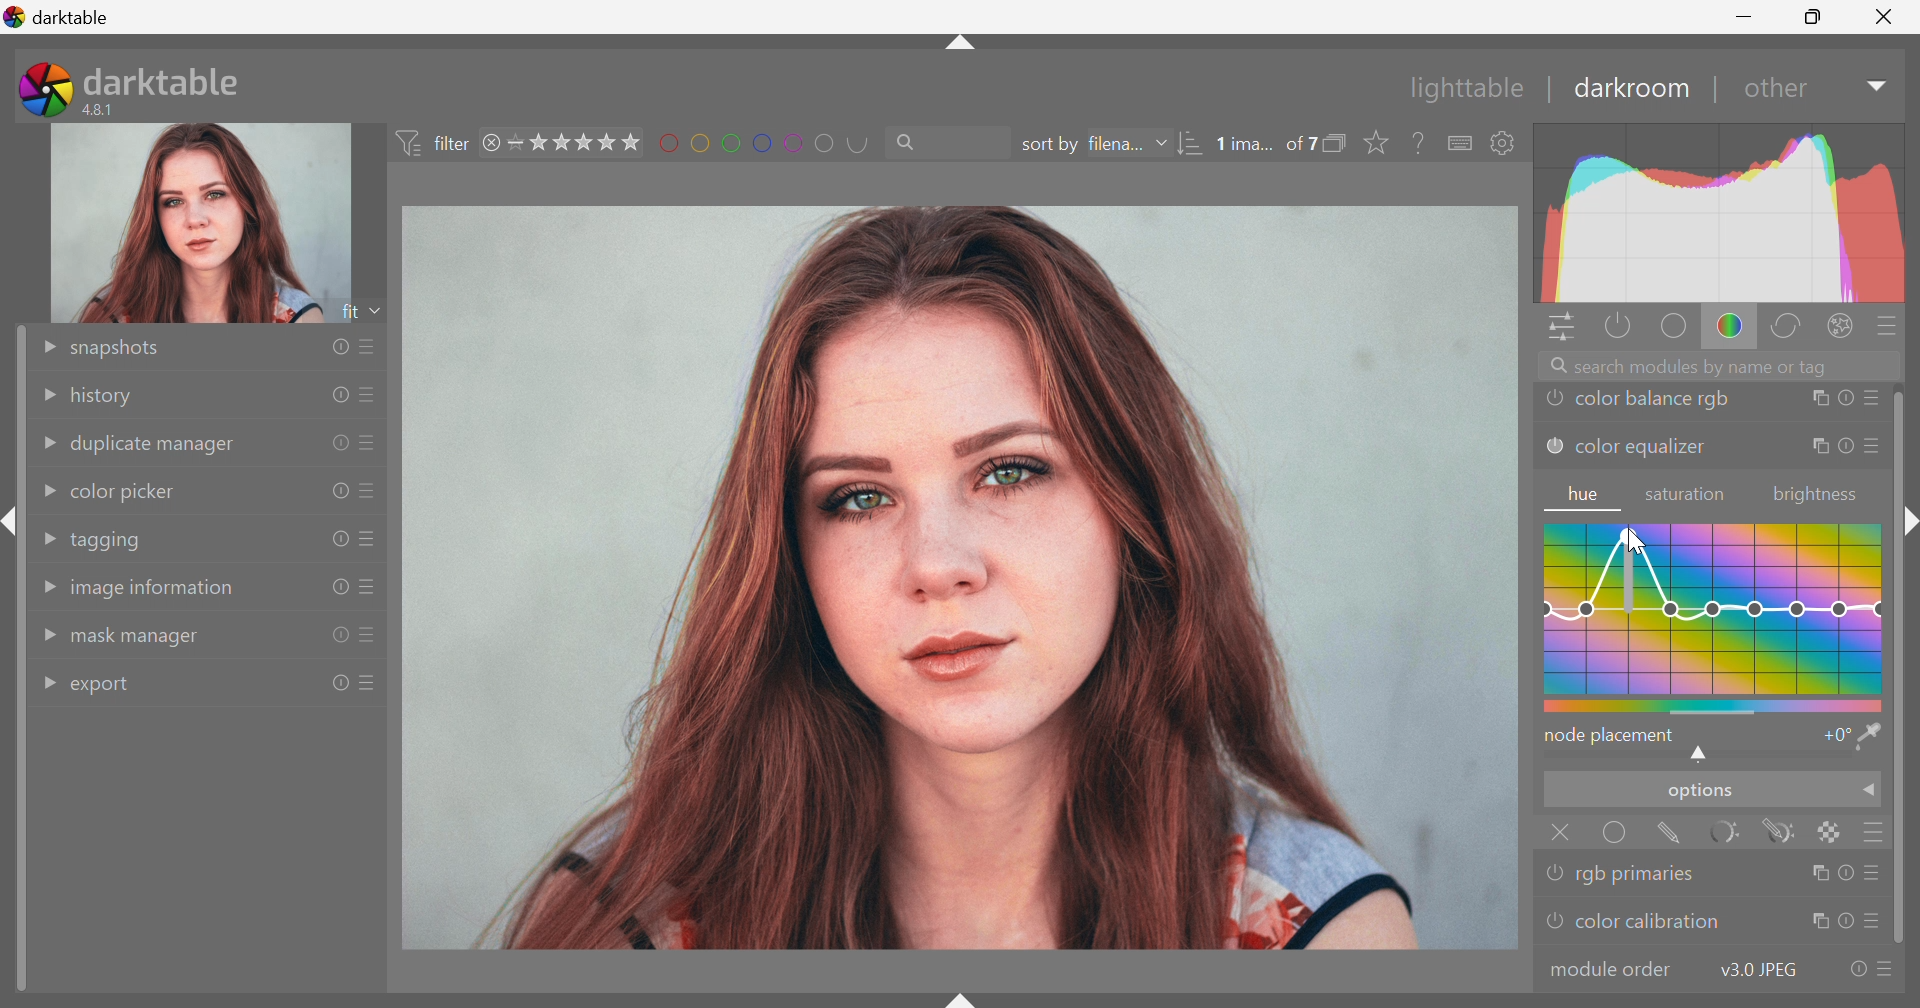  What do you see at coordinates (1557, 328) in the screenshot?
I see `quick access panel` at bounding box center [1557, 328].